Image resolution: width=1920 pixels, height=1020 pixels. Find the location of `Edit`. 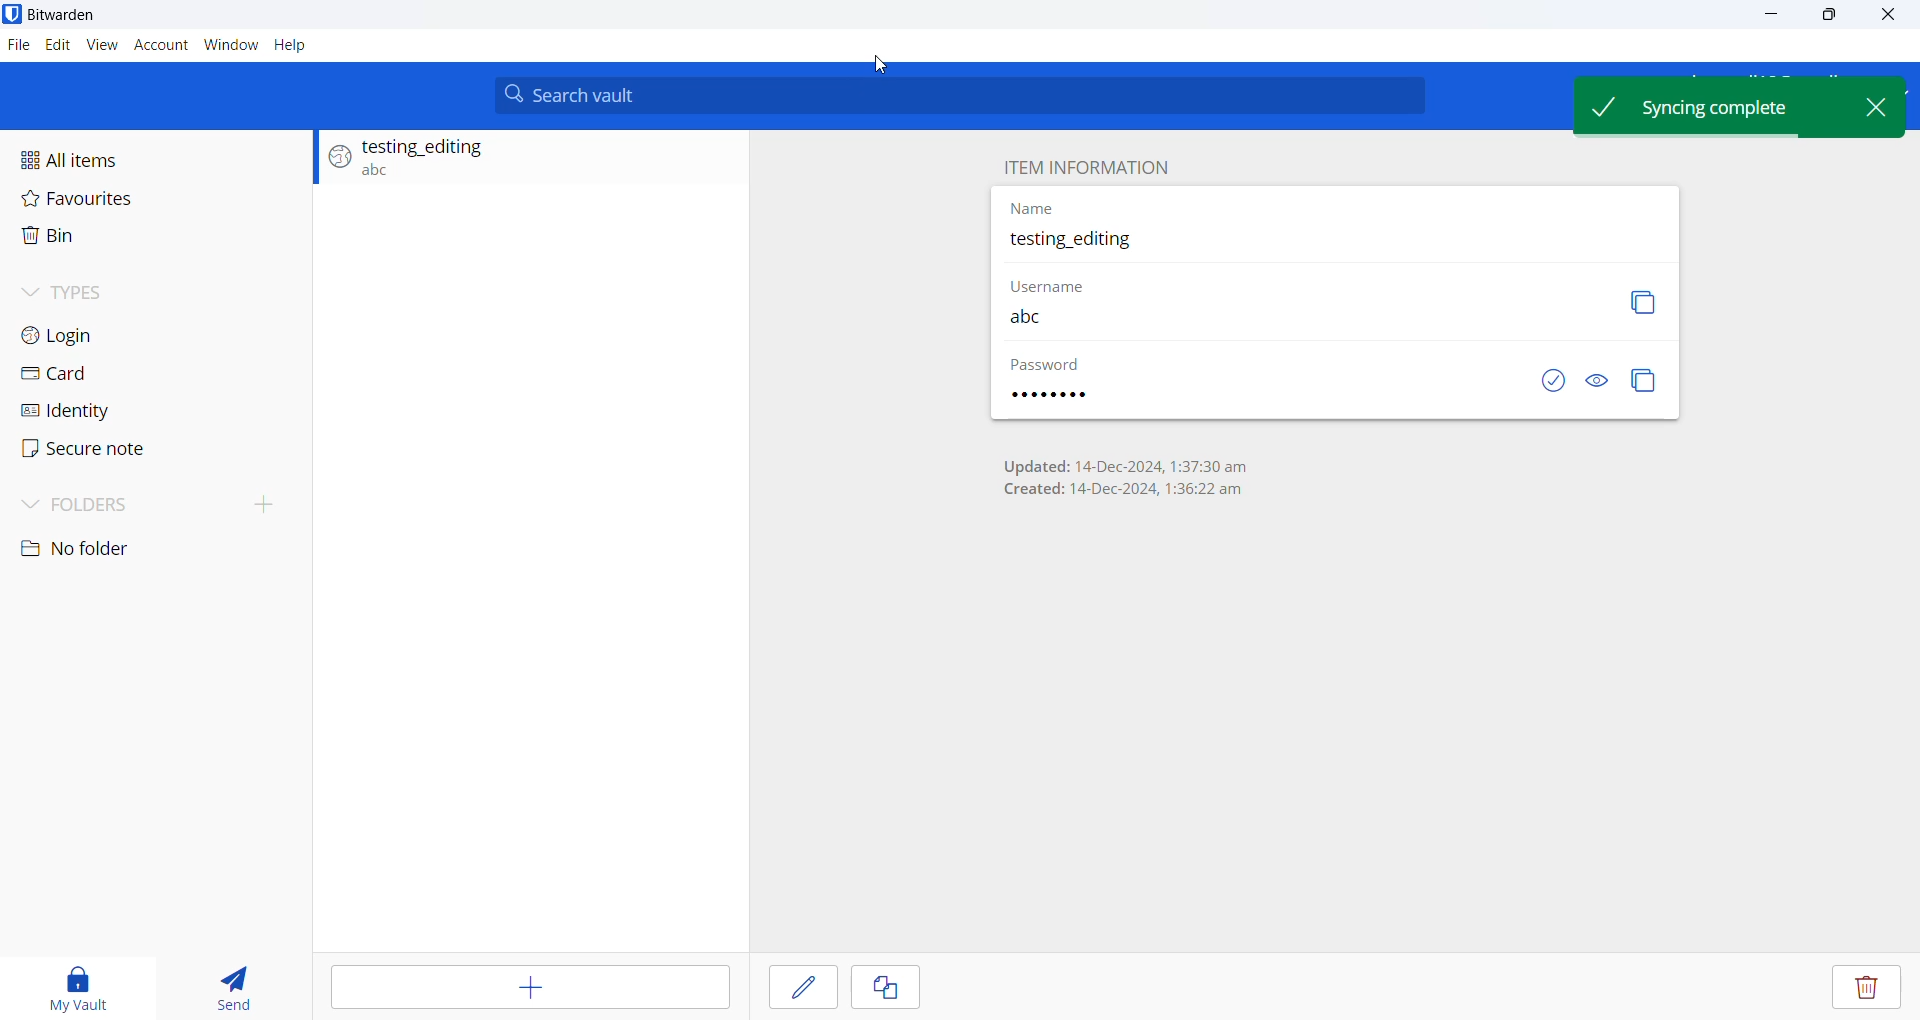

Edit is located at coordinates (57, 46).